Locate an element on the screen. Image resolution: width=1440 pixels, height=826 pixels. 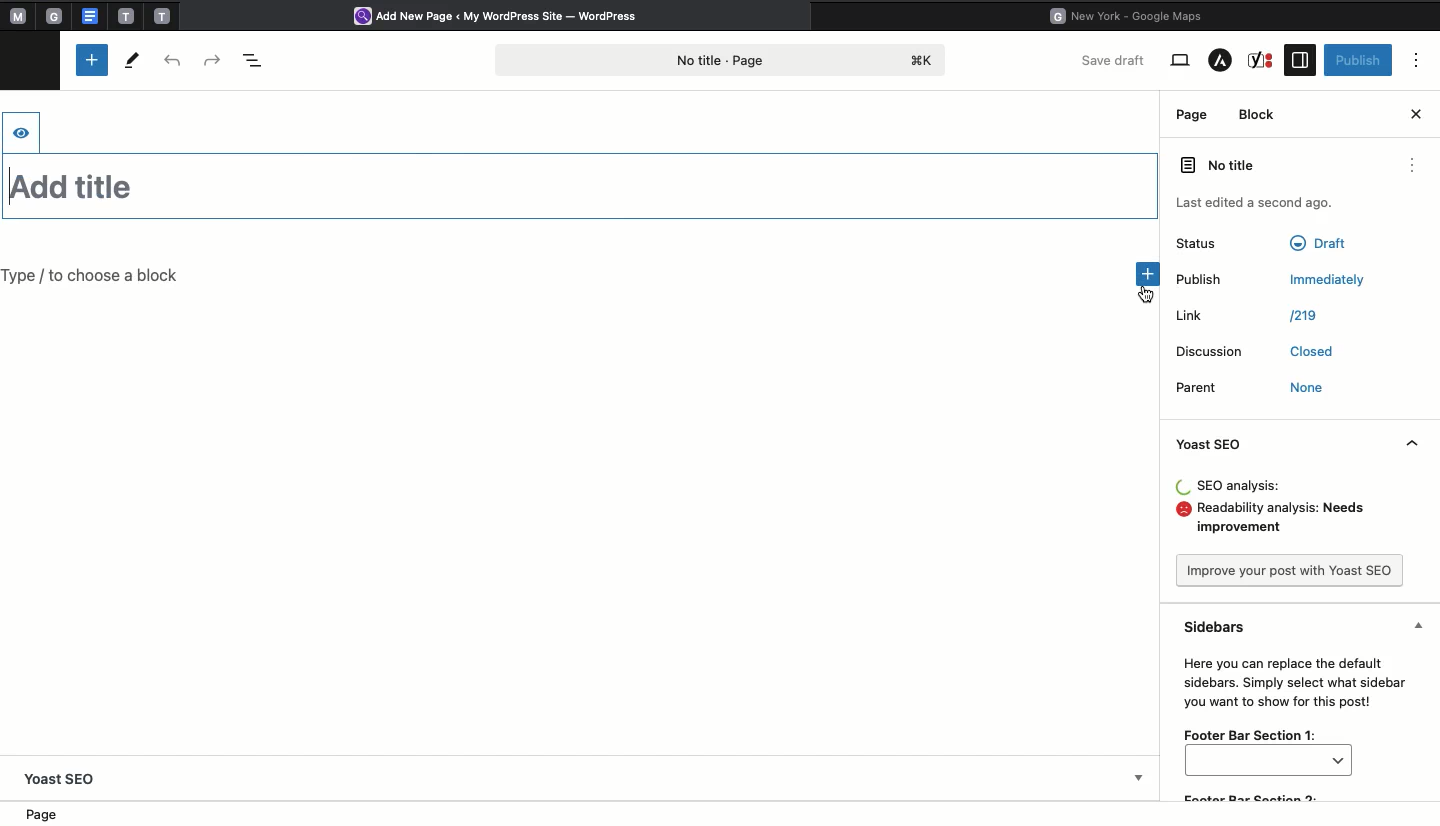
Yoast is located at coordinates (1263, 60).